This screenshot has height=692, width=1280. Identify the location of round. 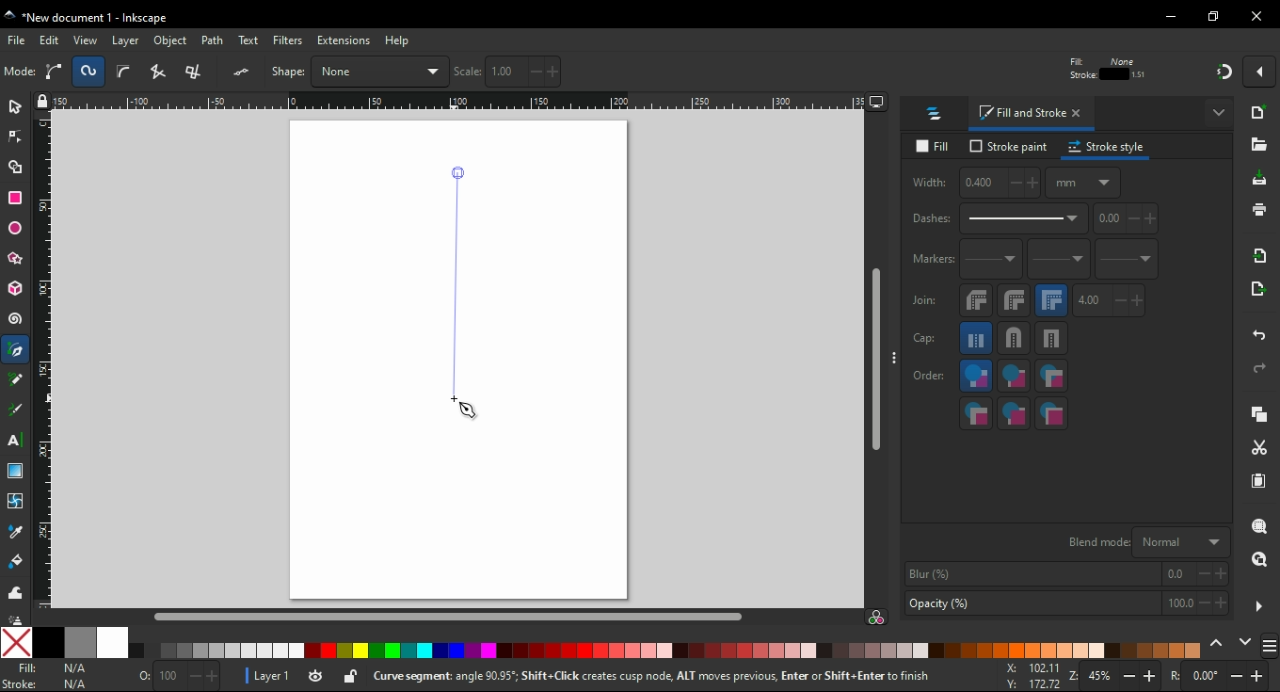
(1013, 338).